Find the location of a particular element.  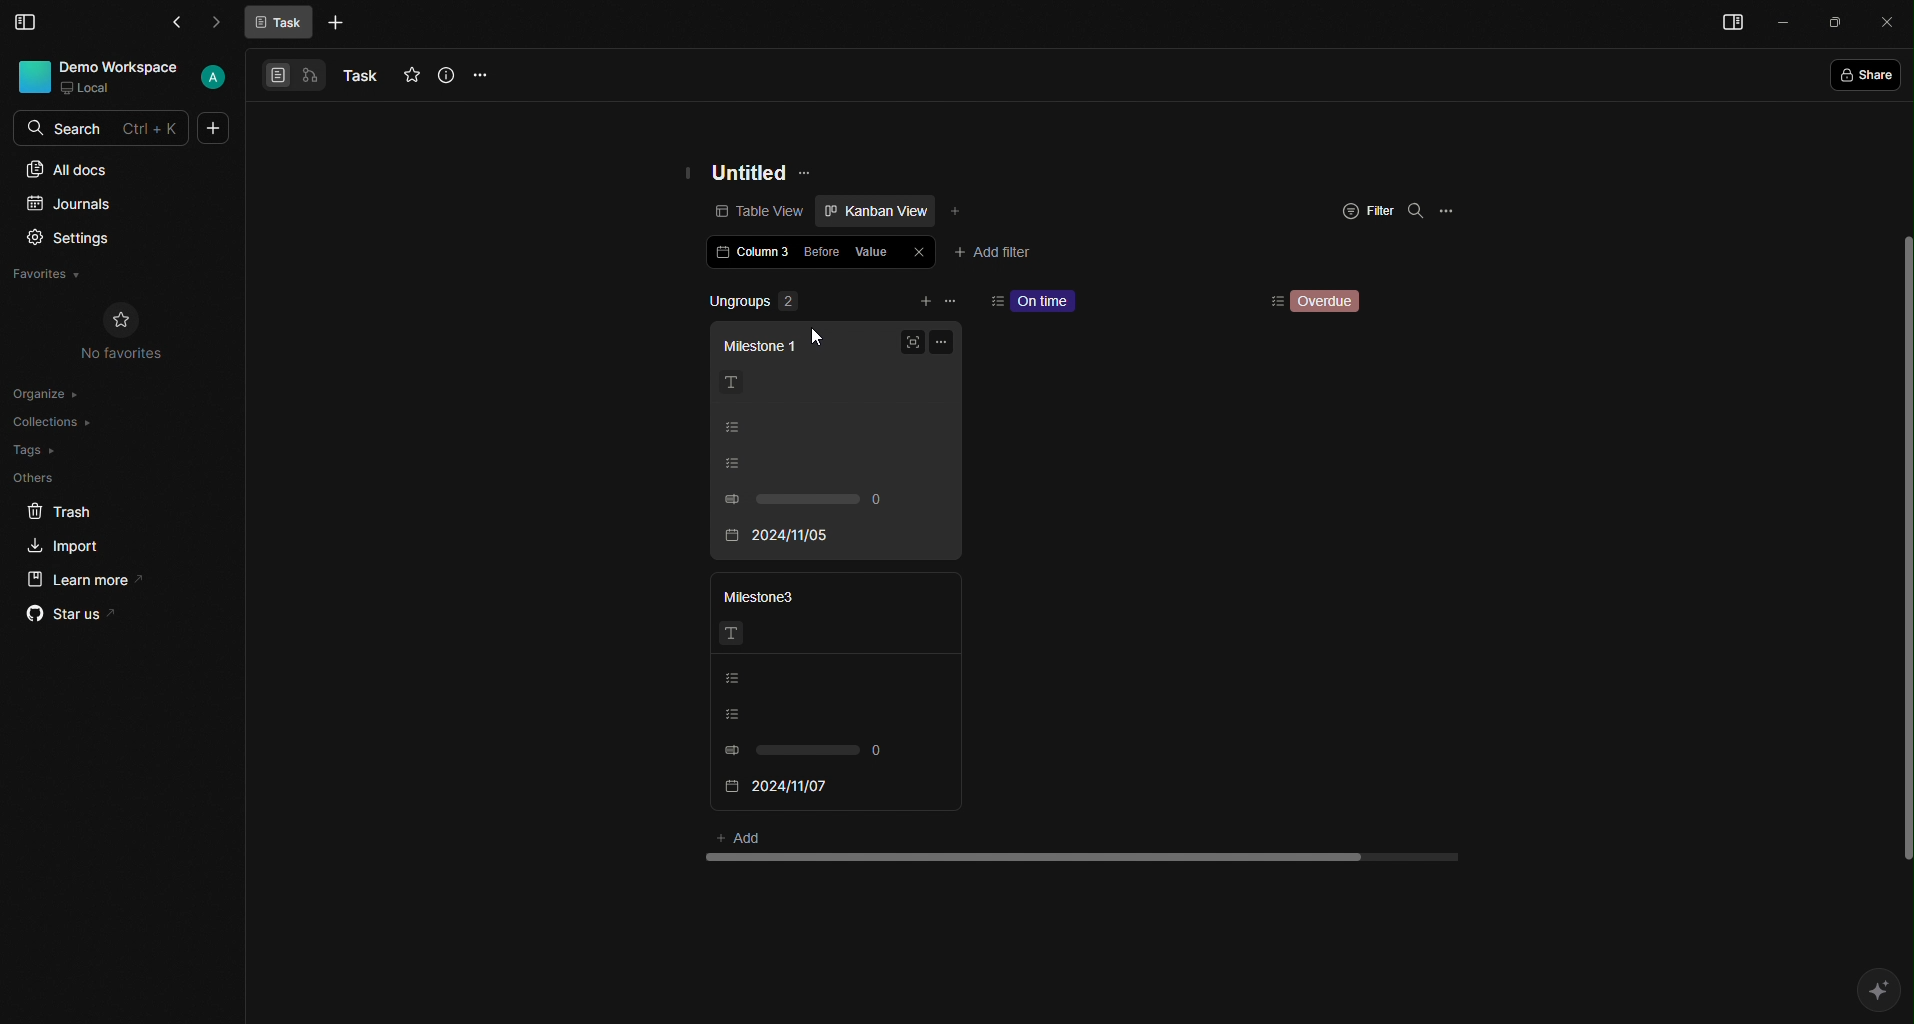

Add filter is located at coordinates (993, 249).